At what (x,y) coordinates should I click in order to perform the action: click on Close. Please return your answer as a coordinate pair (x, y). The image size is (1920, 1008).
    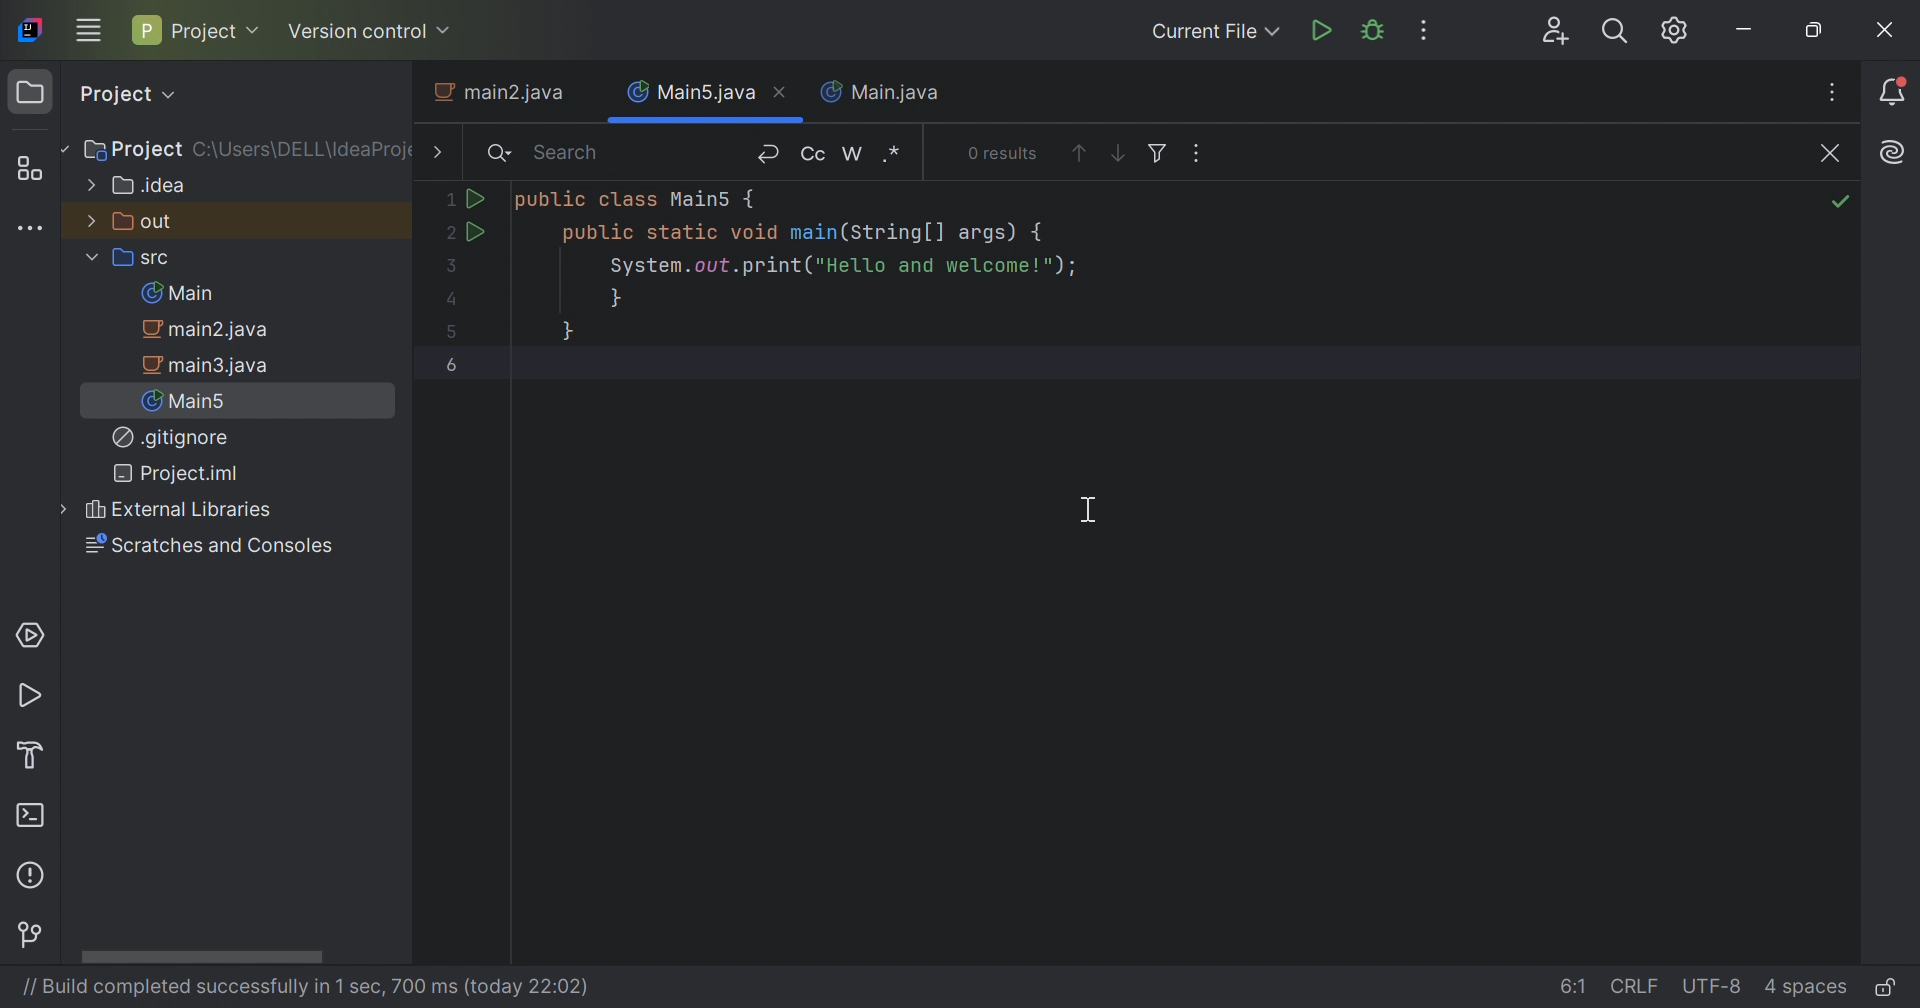
    Looking at the image, I should click on (783, 91).